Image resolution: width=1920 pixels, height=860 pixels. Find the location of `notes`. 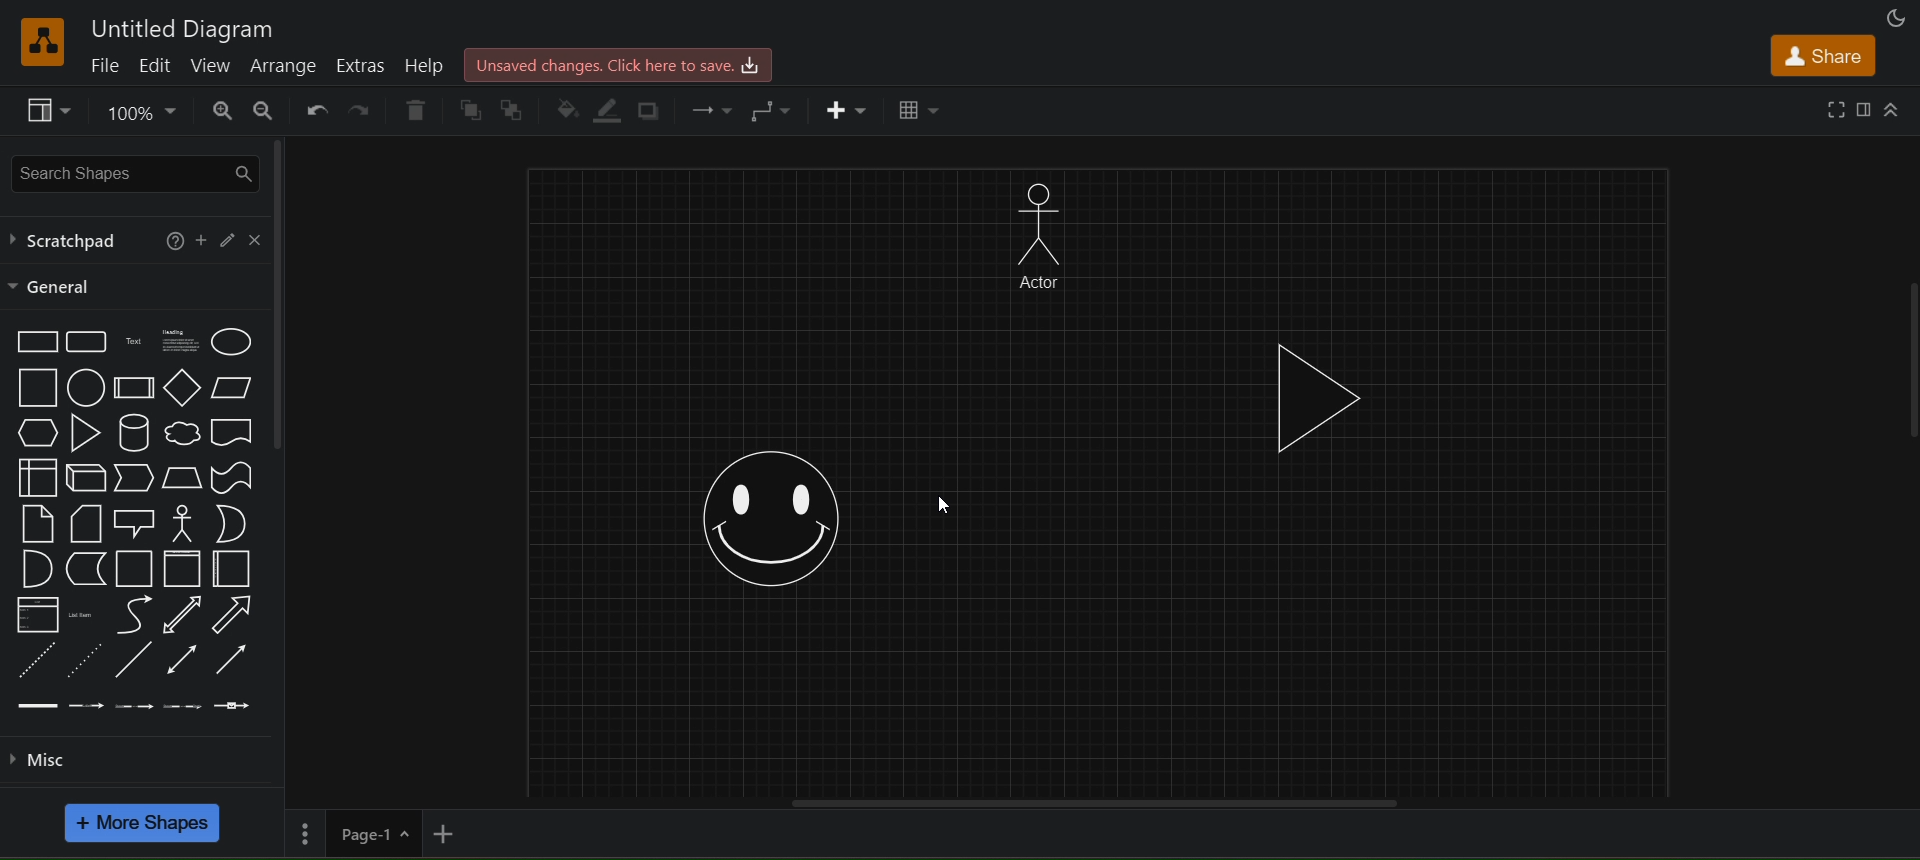

notes is located at coordinates (32, 522).